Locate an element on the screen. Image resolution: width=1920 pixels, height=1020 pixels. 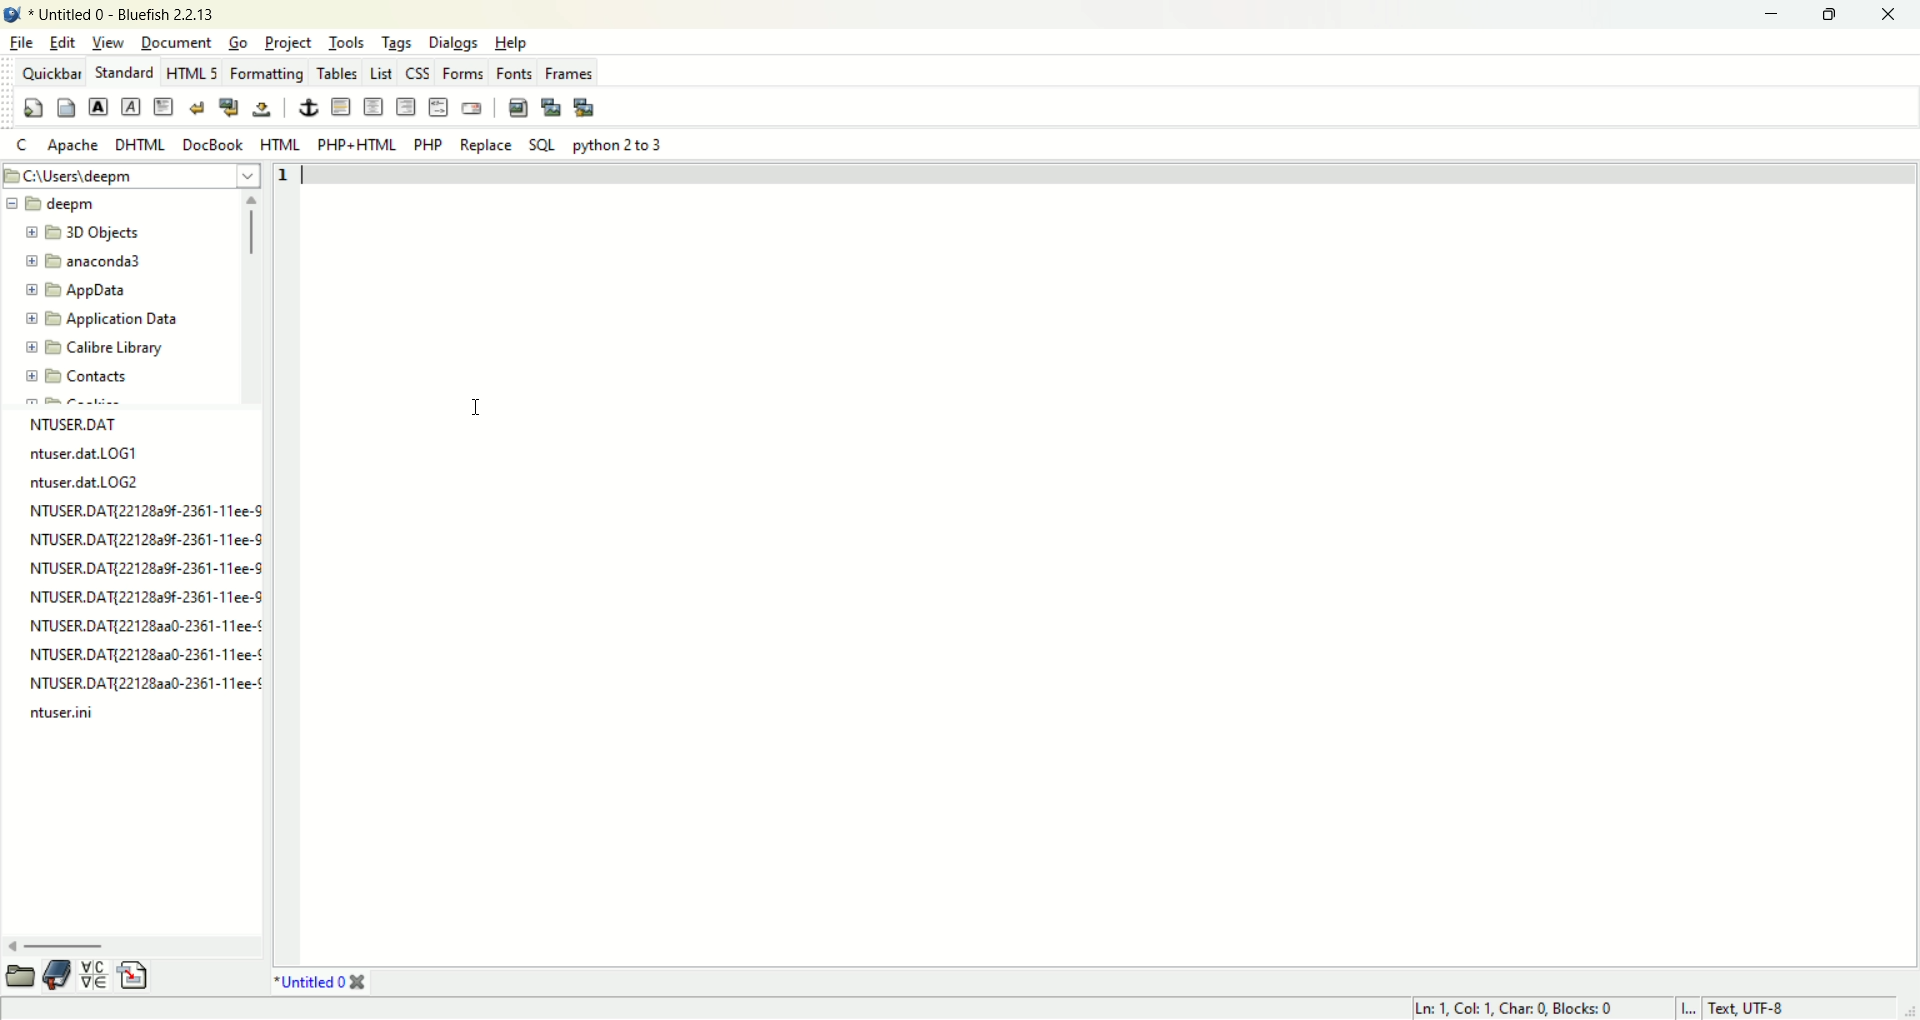
3D objects is located at coordinates (90, 233).